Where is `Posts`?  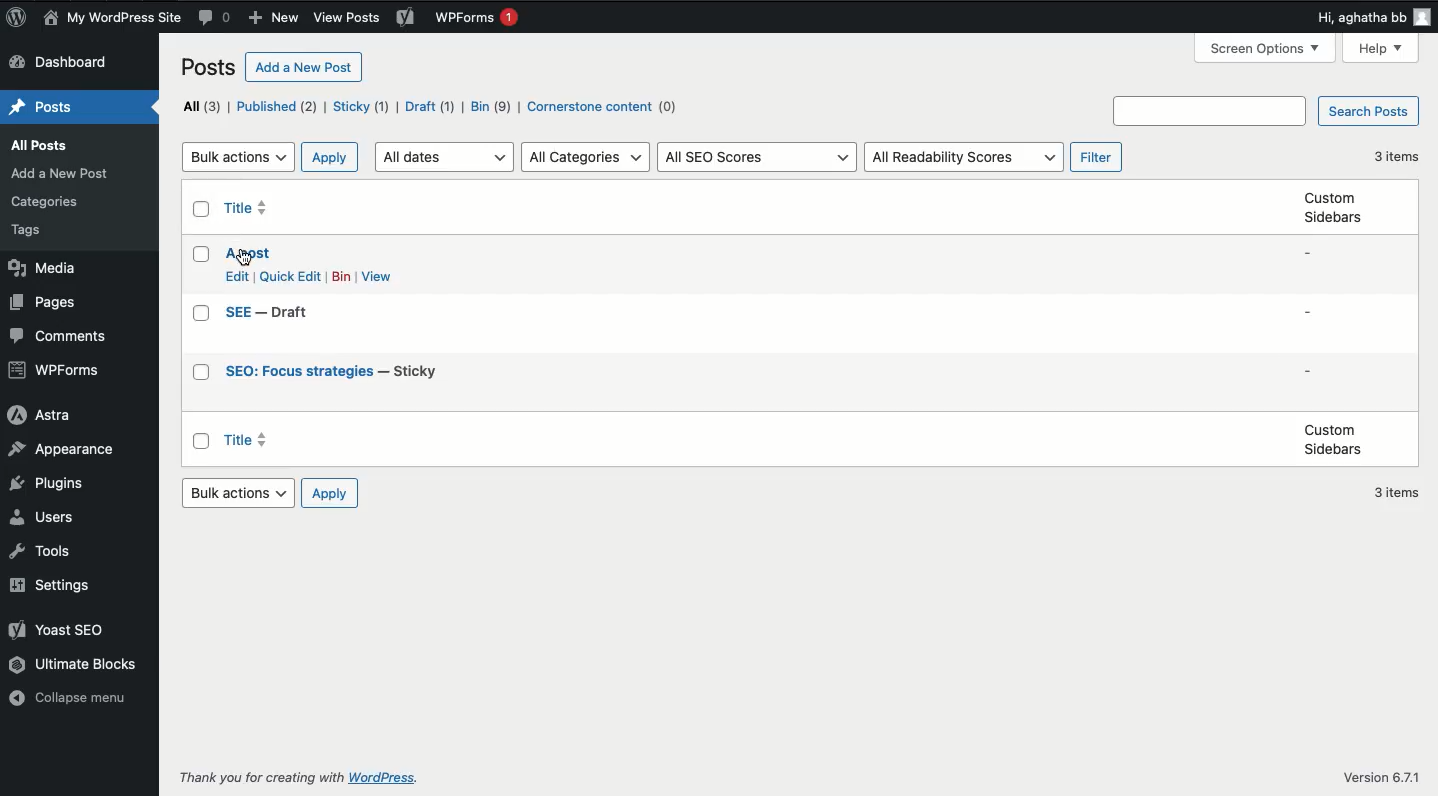 Posts is located at coordinates (208, 68).